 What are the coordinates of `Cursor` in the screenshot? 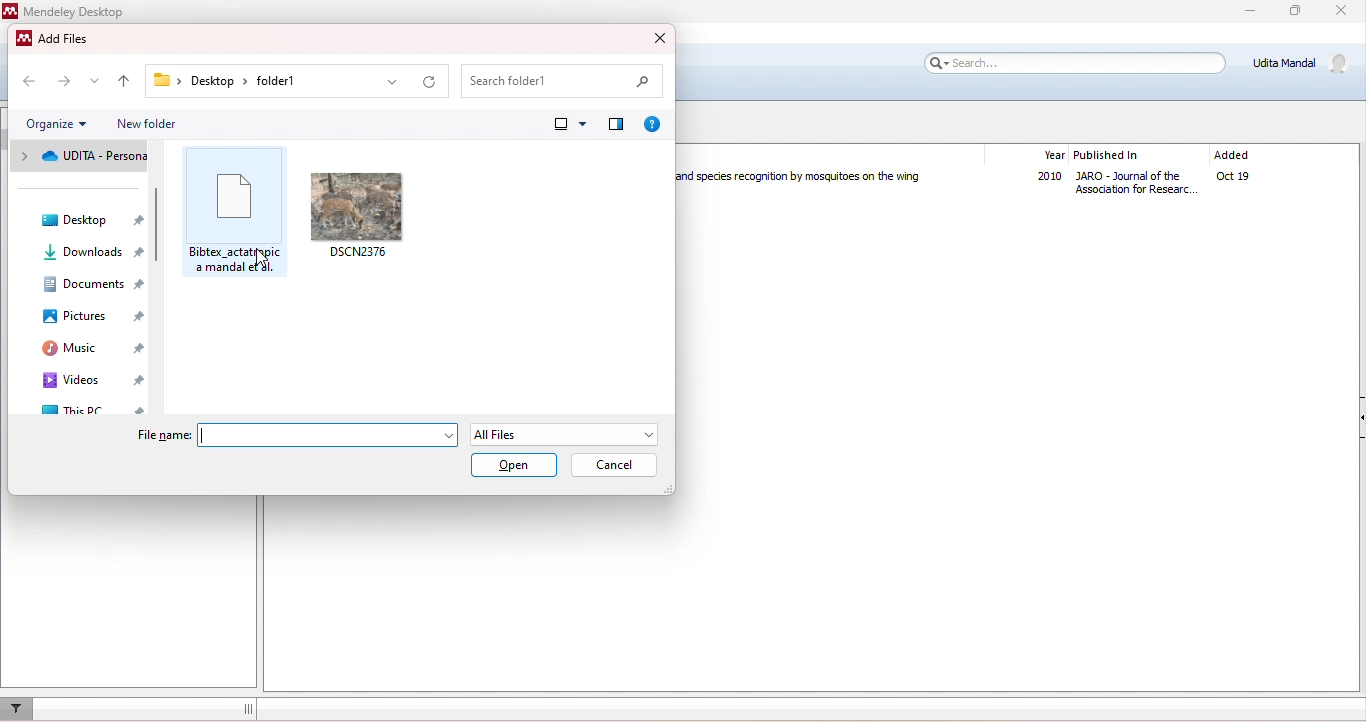 It's located at (263, 258).